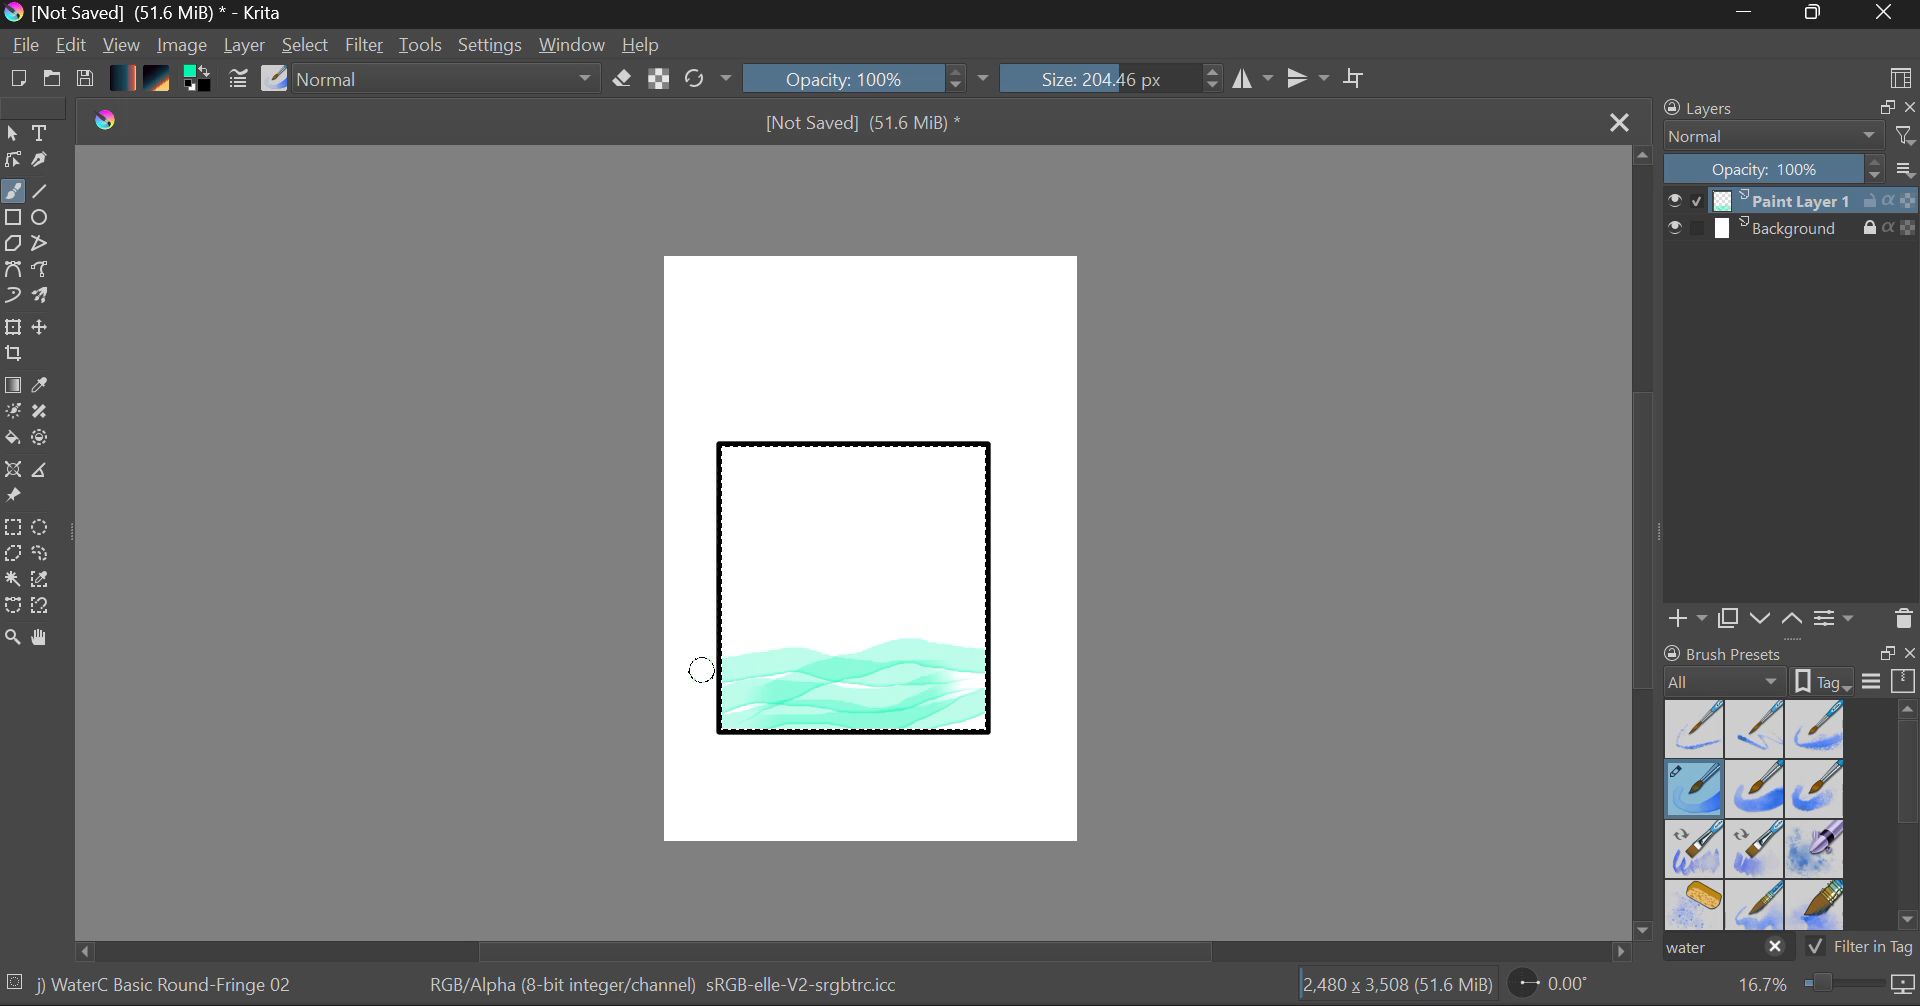 The image size is (1920, 1006). Describe the element at coordinates (1729, 619) in the screenshot. I see `Copy Layer` at that location.